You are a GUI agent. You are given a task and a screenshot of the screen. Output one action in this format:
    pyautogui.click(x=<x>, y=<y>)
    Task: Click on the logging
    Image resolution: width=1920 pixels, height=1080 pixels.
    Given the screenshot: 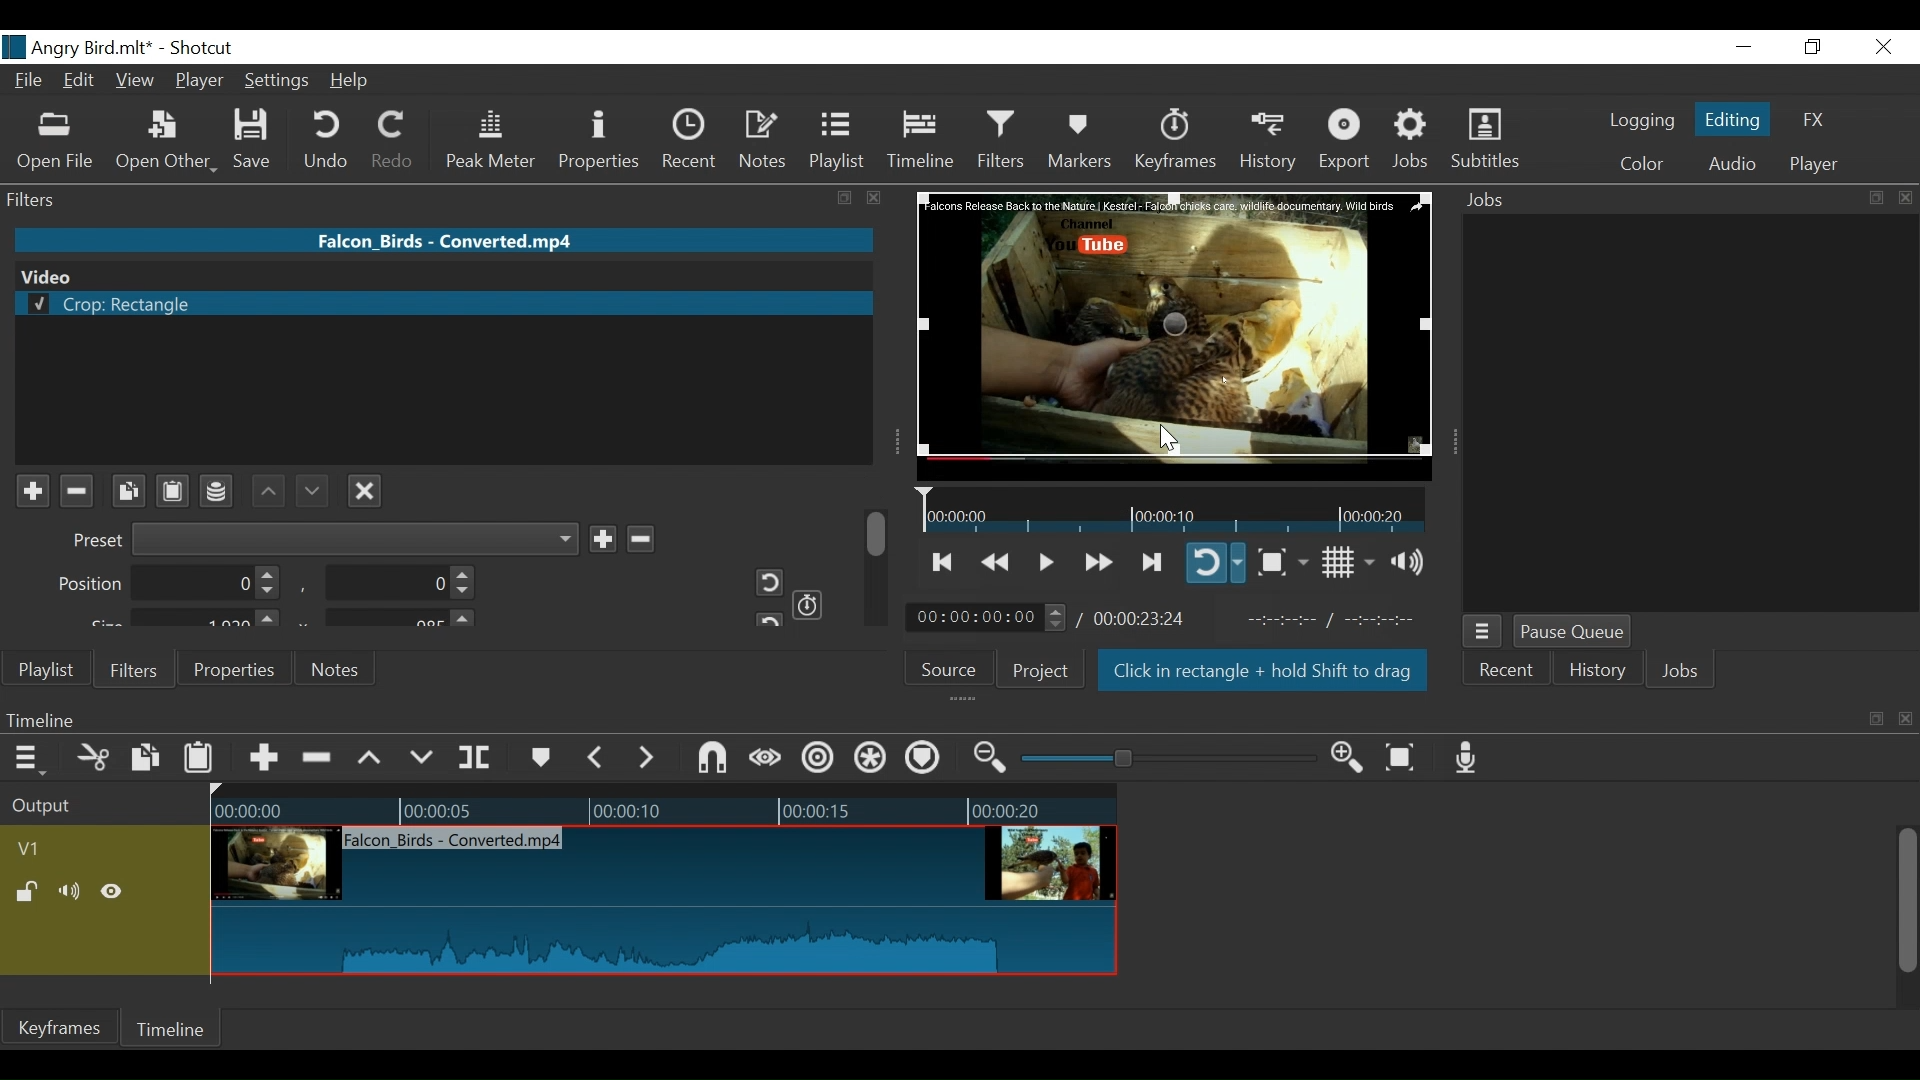 What is the action you would take?
    pyautogui.click(x=1642, y=123)
    